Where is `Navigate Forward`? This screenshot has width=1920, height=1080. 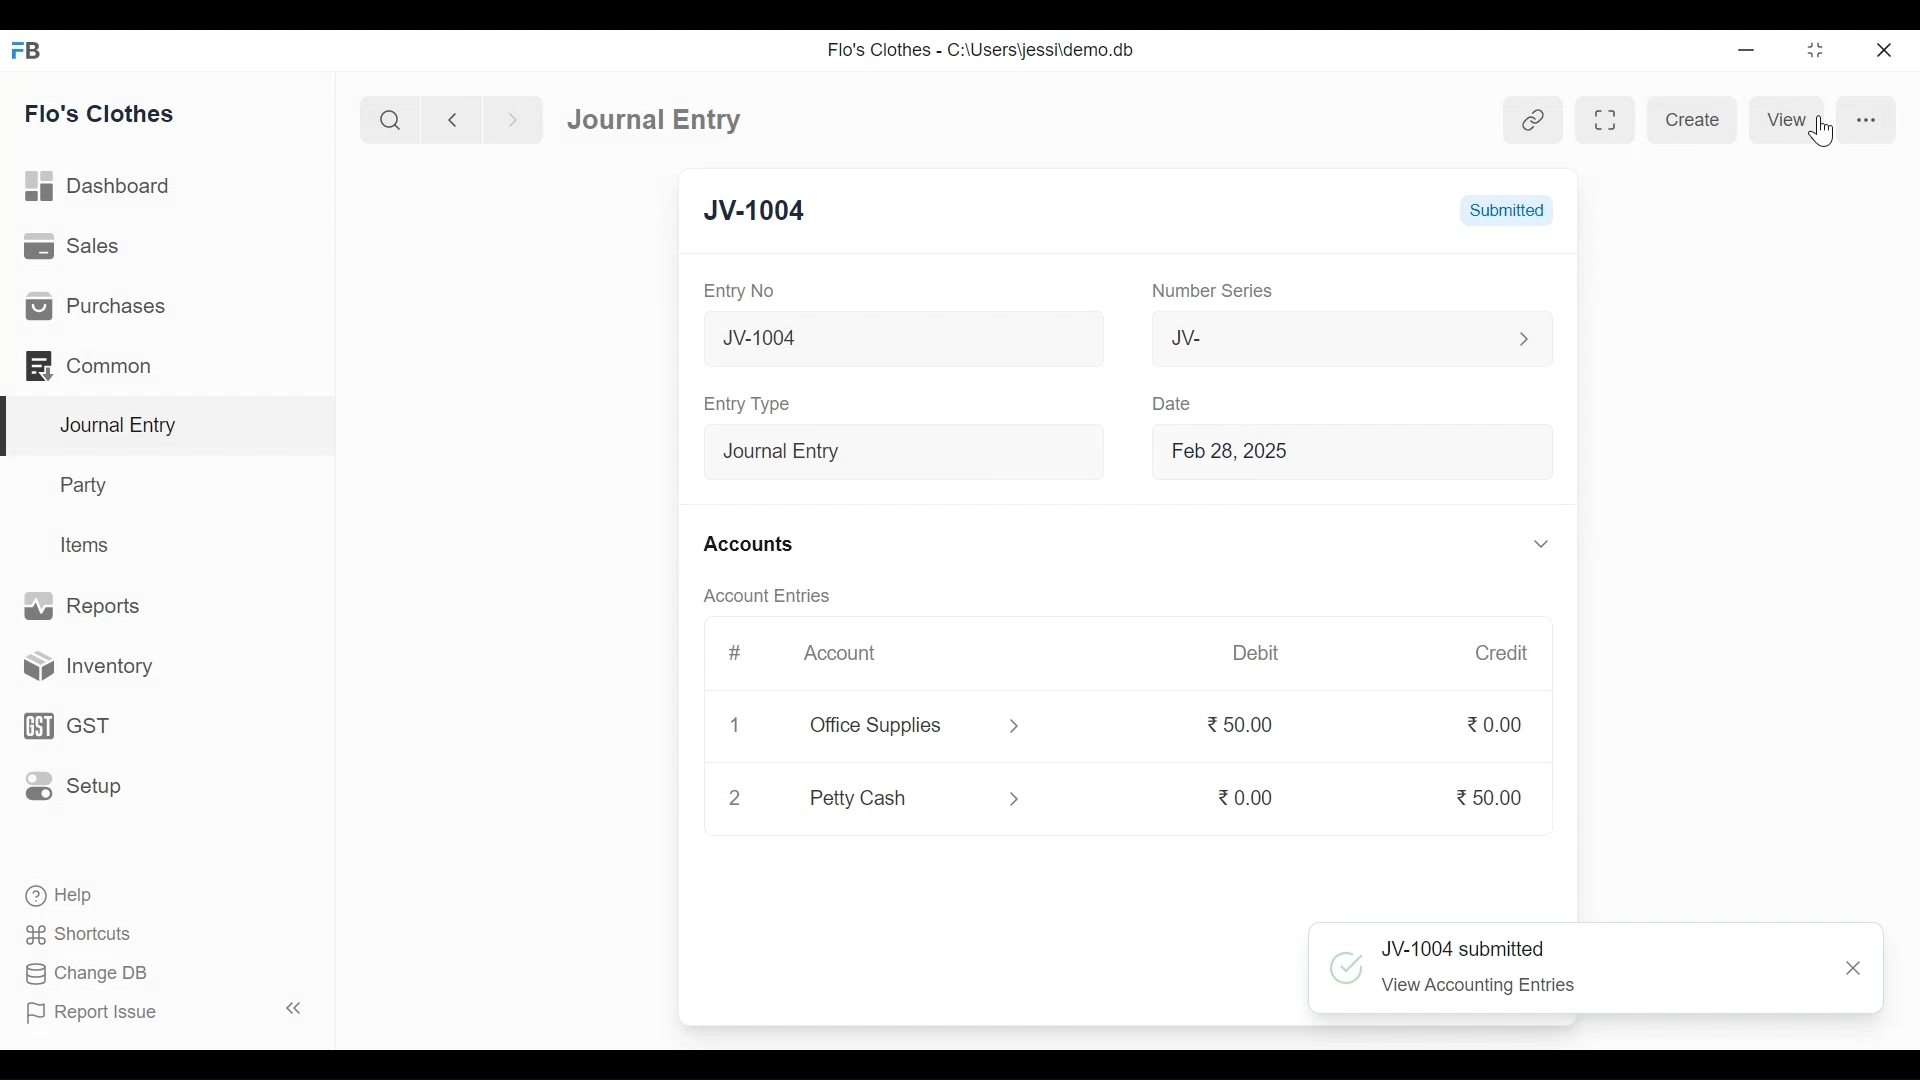 Navigate Forward is located at coordinates (513, 120).